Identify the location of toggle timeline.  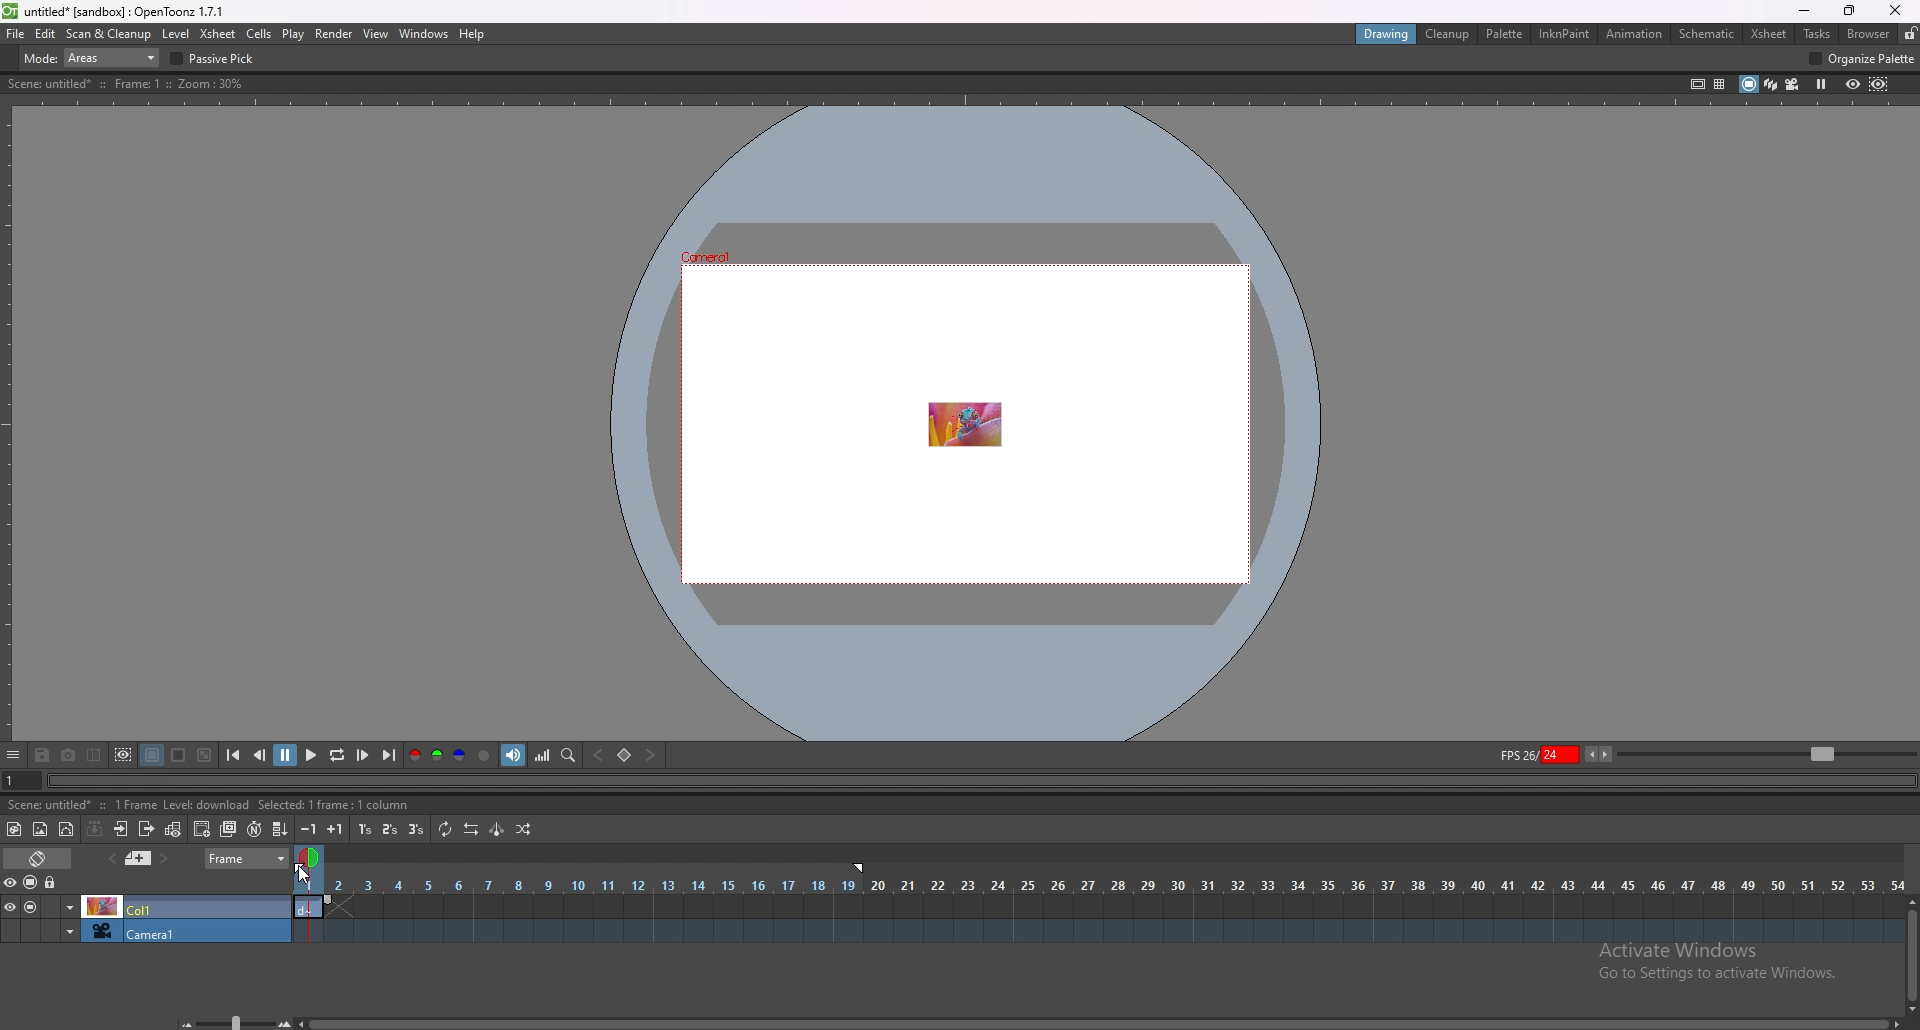
(38, 858).